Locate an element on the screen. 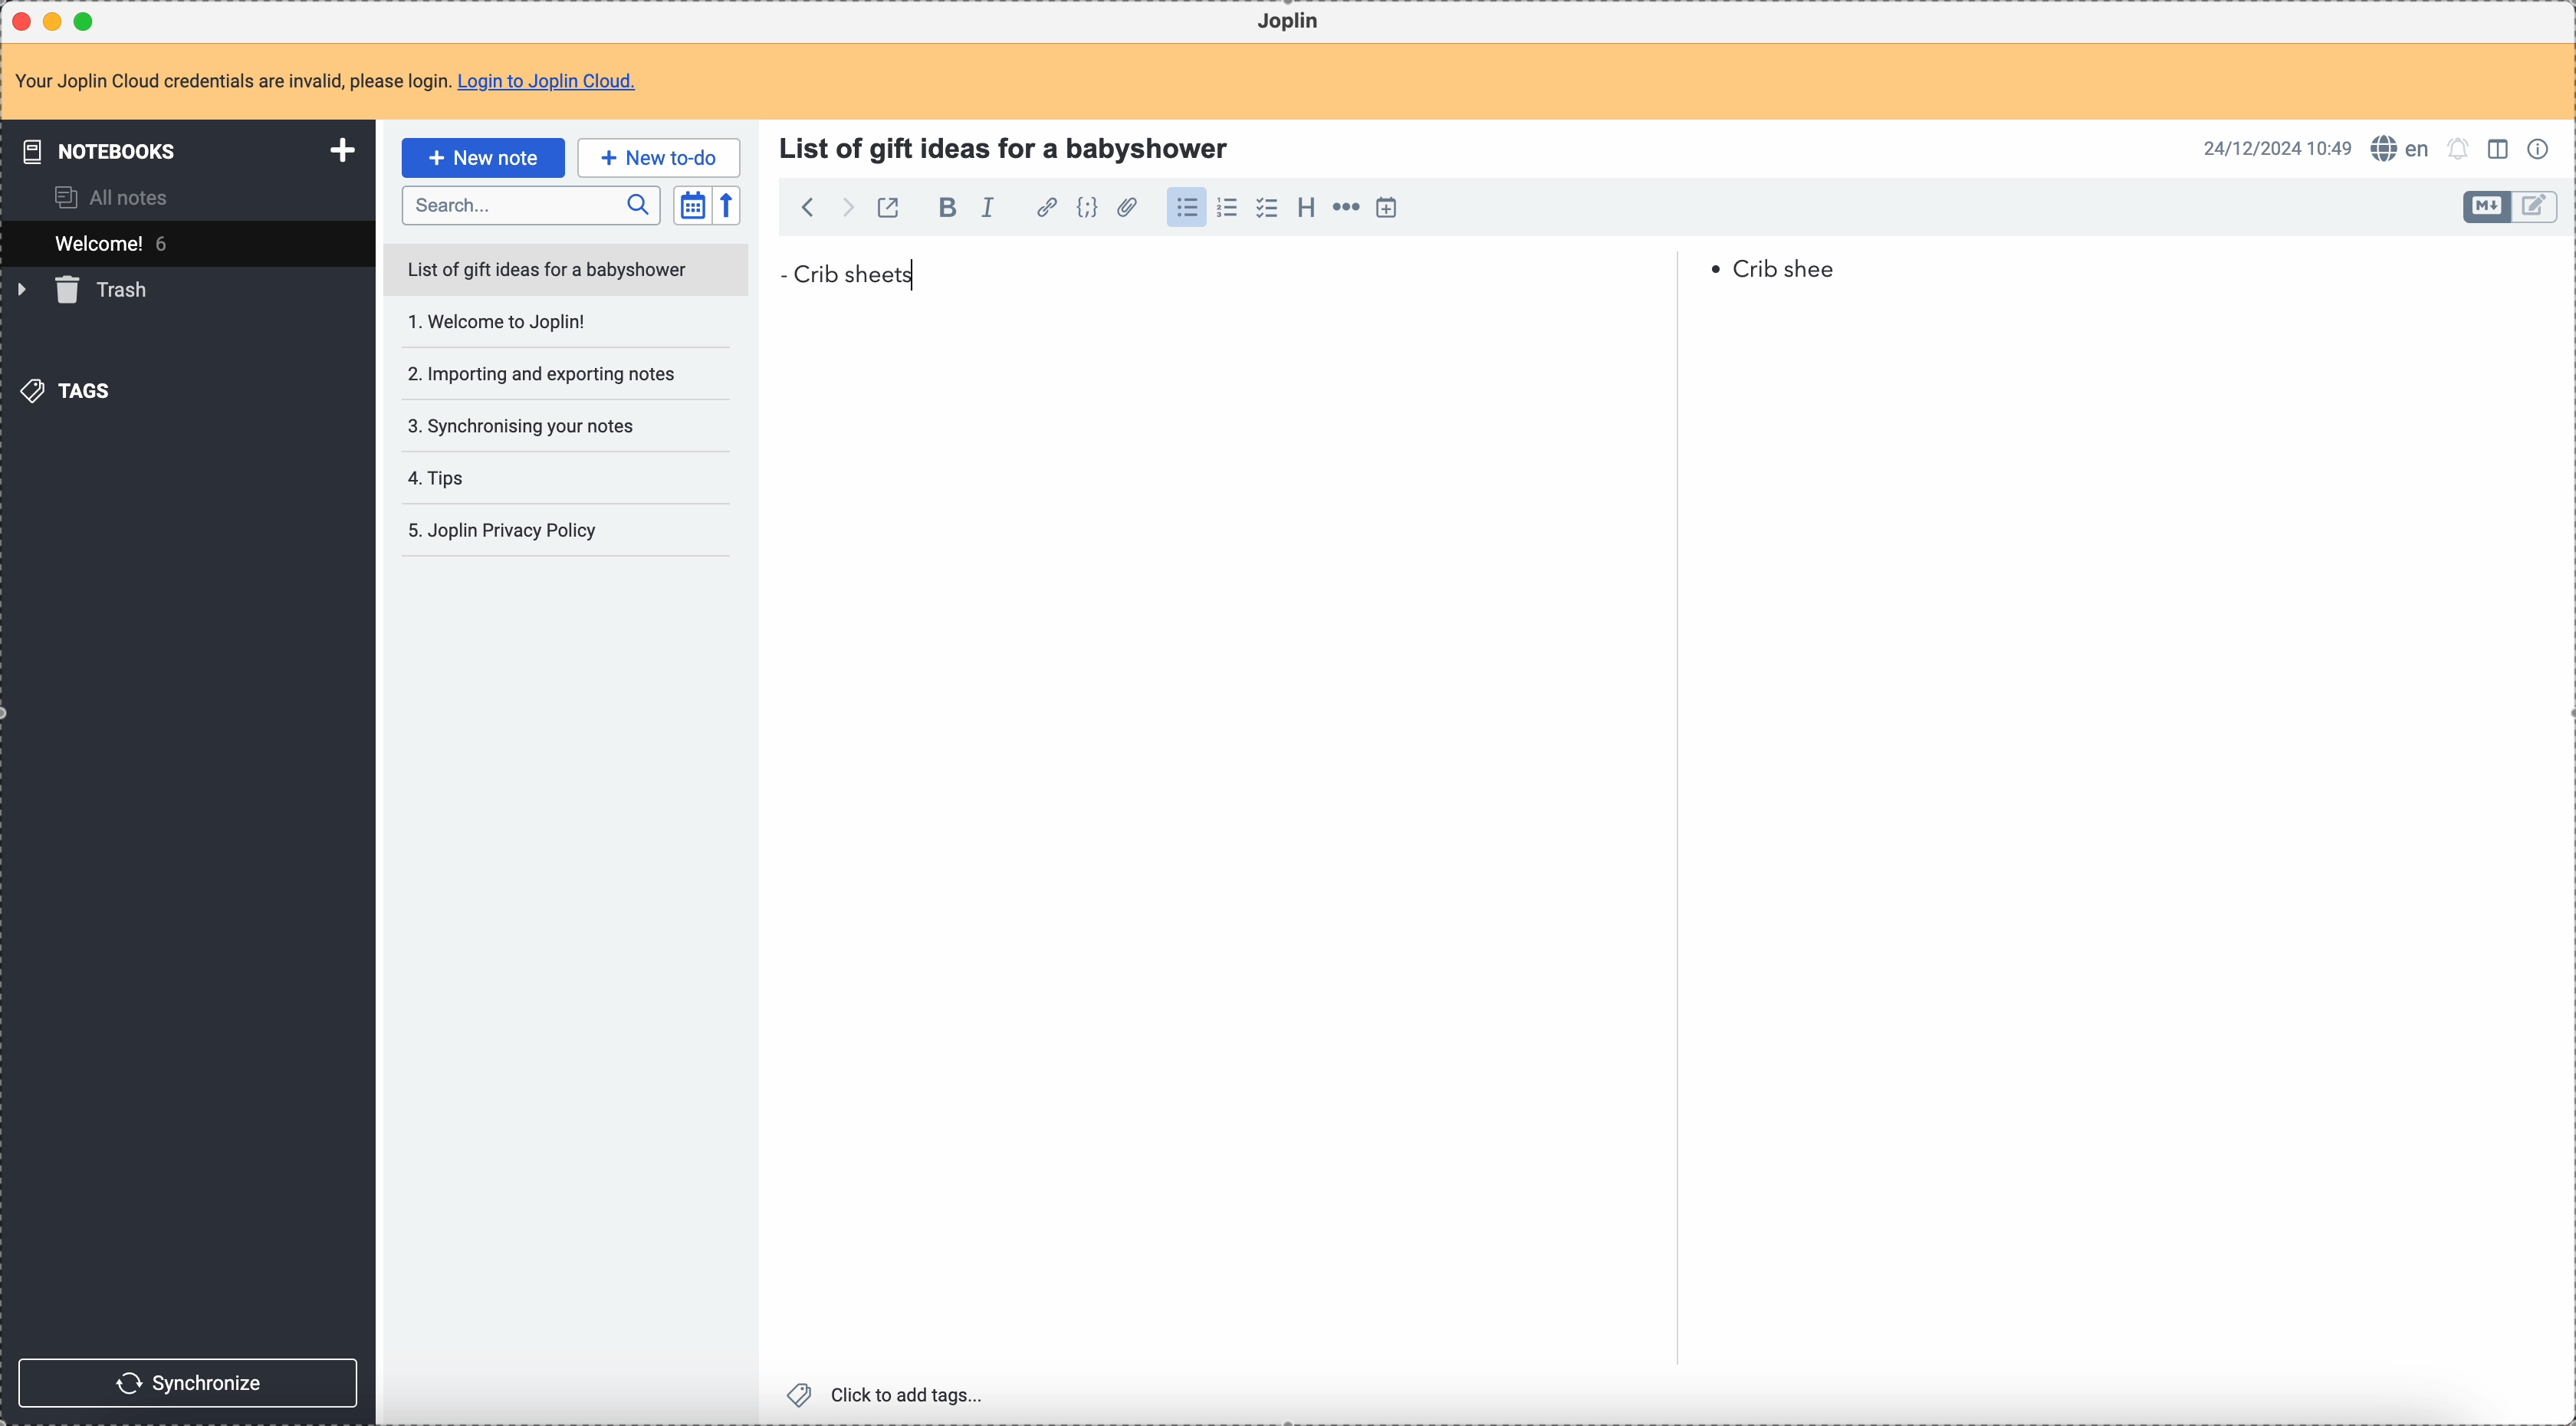 The width and height of the screenshot is (2576, 1426). synchronising your notes is located at coordinates (538, 427).